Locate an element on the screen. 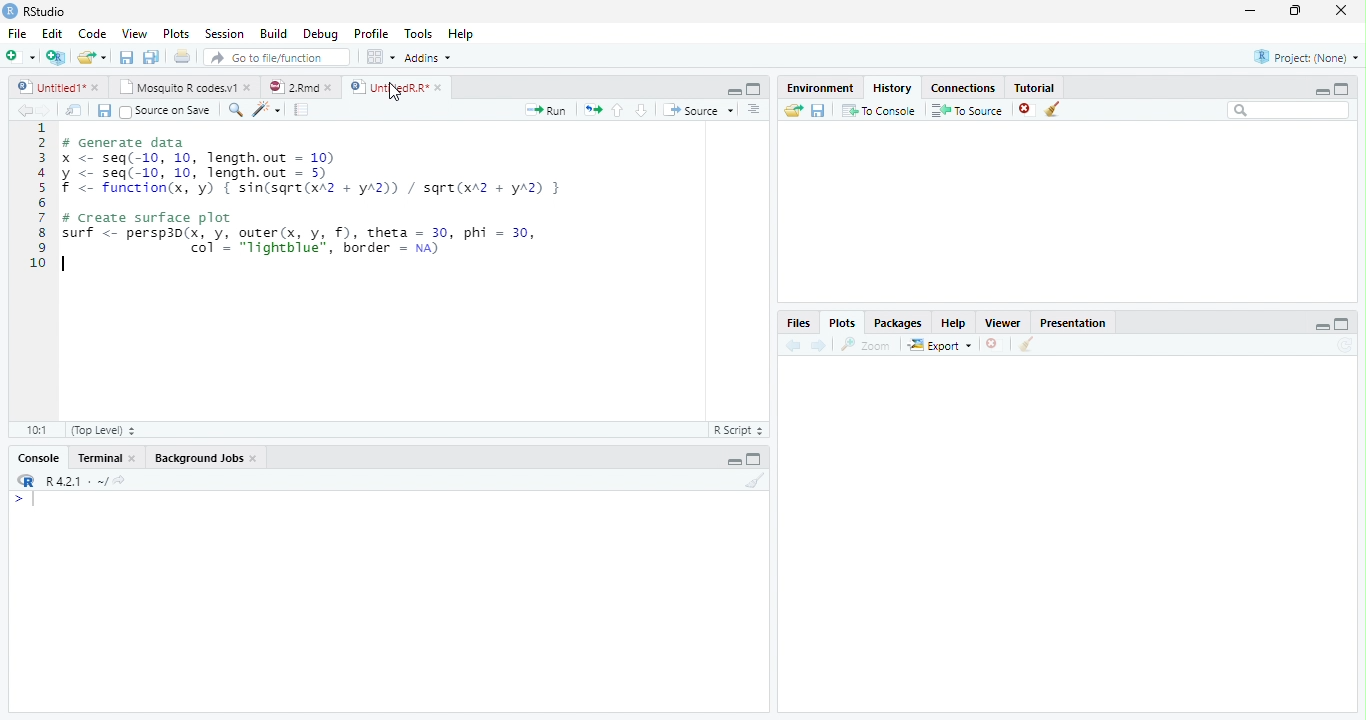 This screenshot has height=720, width=1366. UntitledR.R* is located at coordinates (387, 87).